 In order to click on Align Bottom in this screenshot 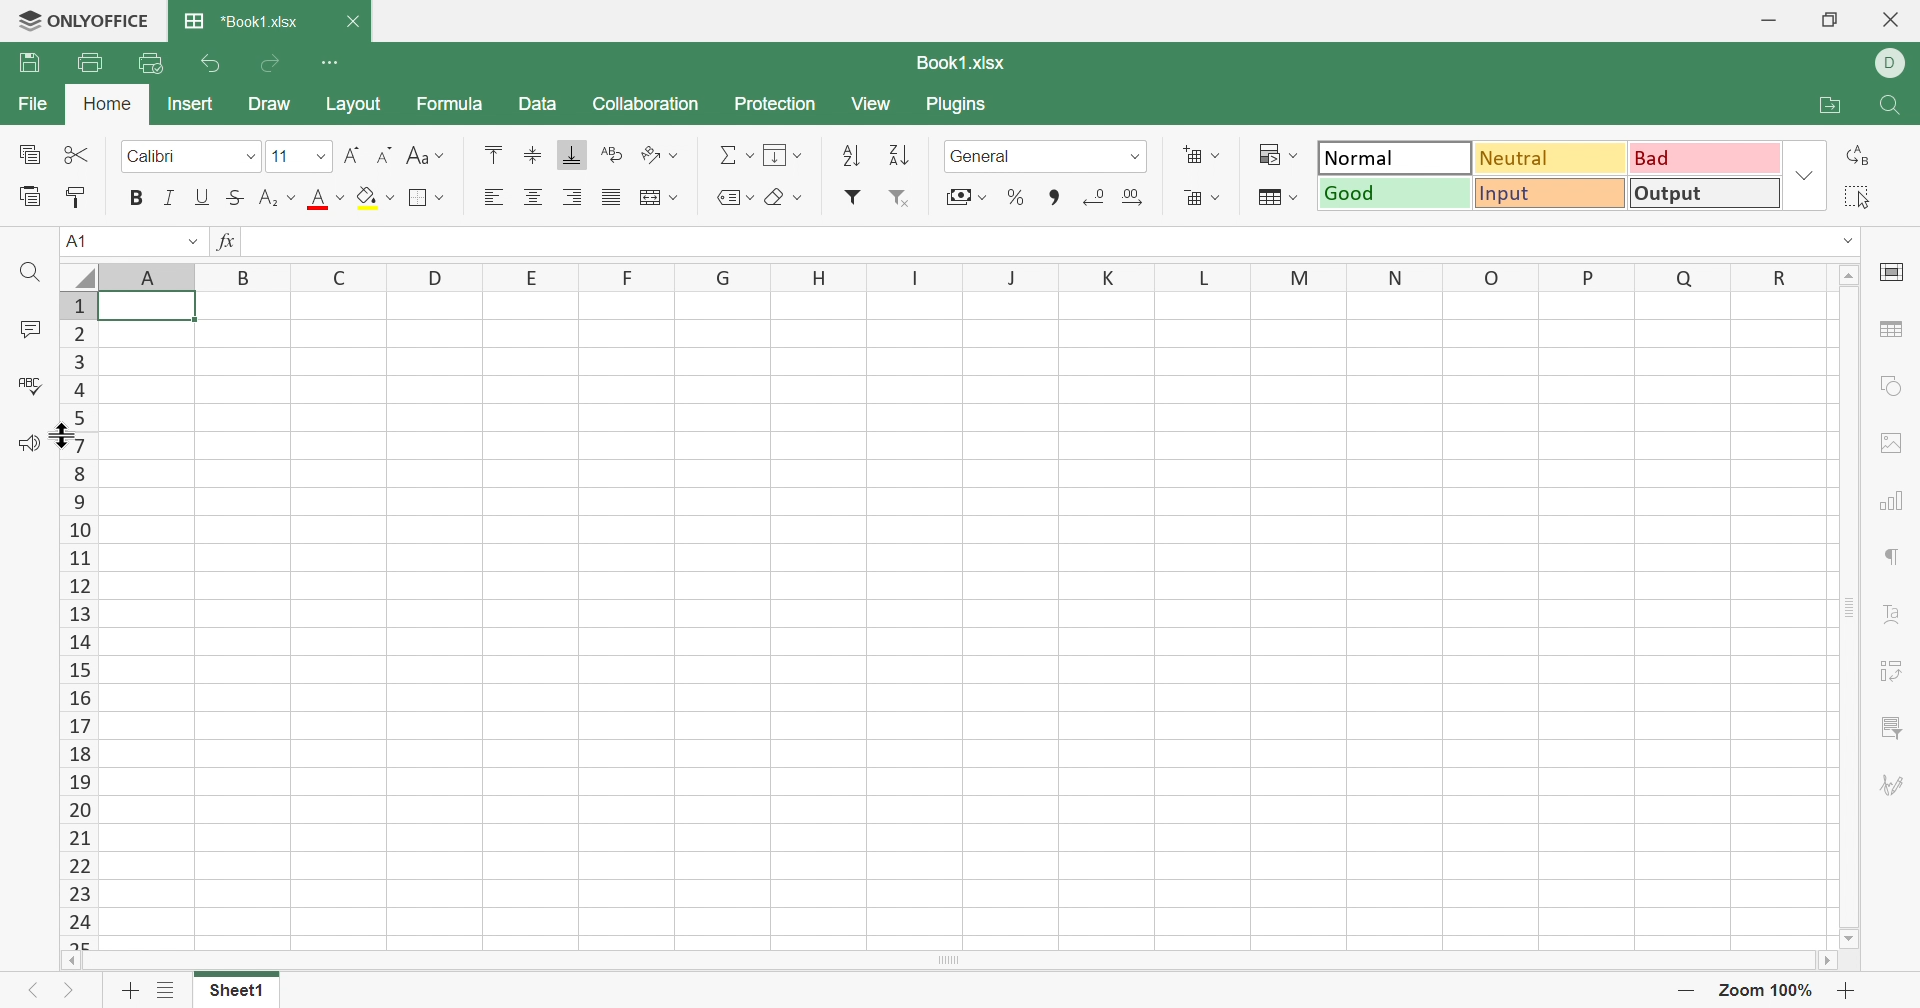, I will do `click(566, 156)`.